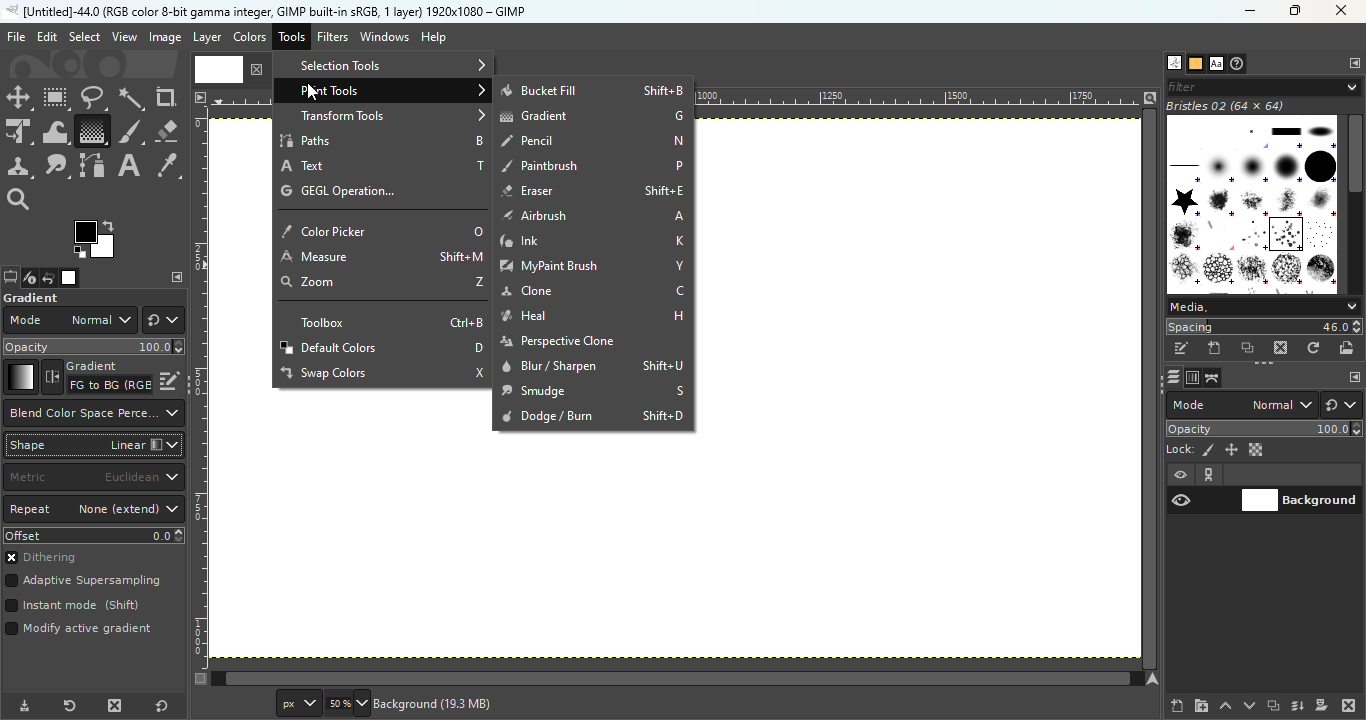  I want to click on Scroll bar, so click(1355, 201).